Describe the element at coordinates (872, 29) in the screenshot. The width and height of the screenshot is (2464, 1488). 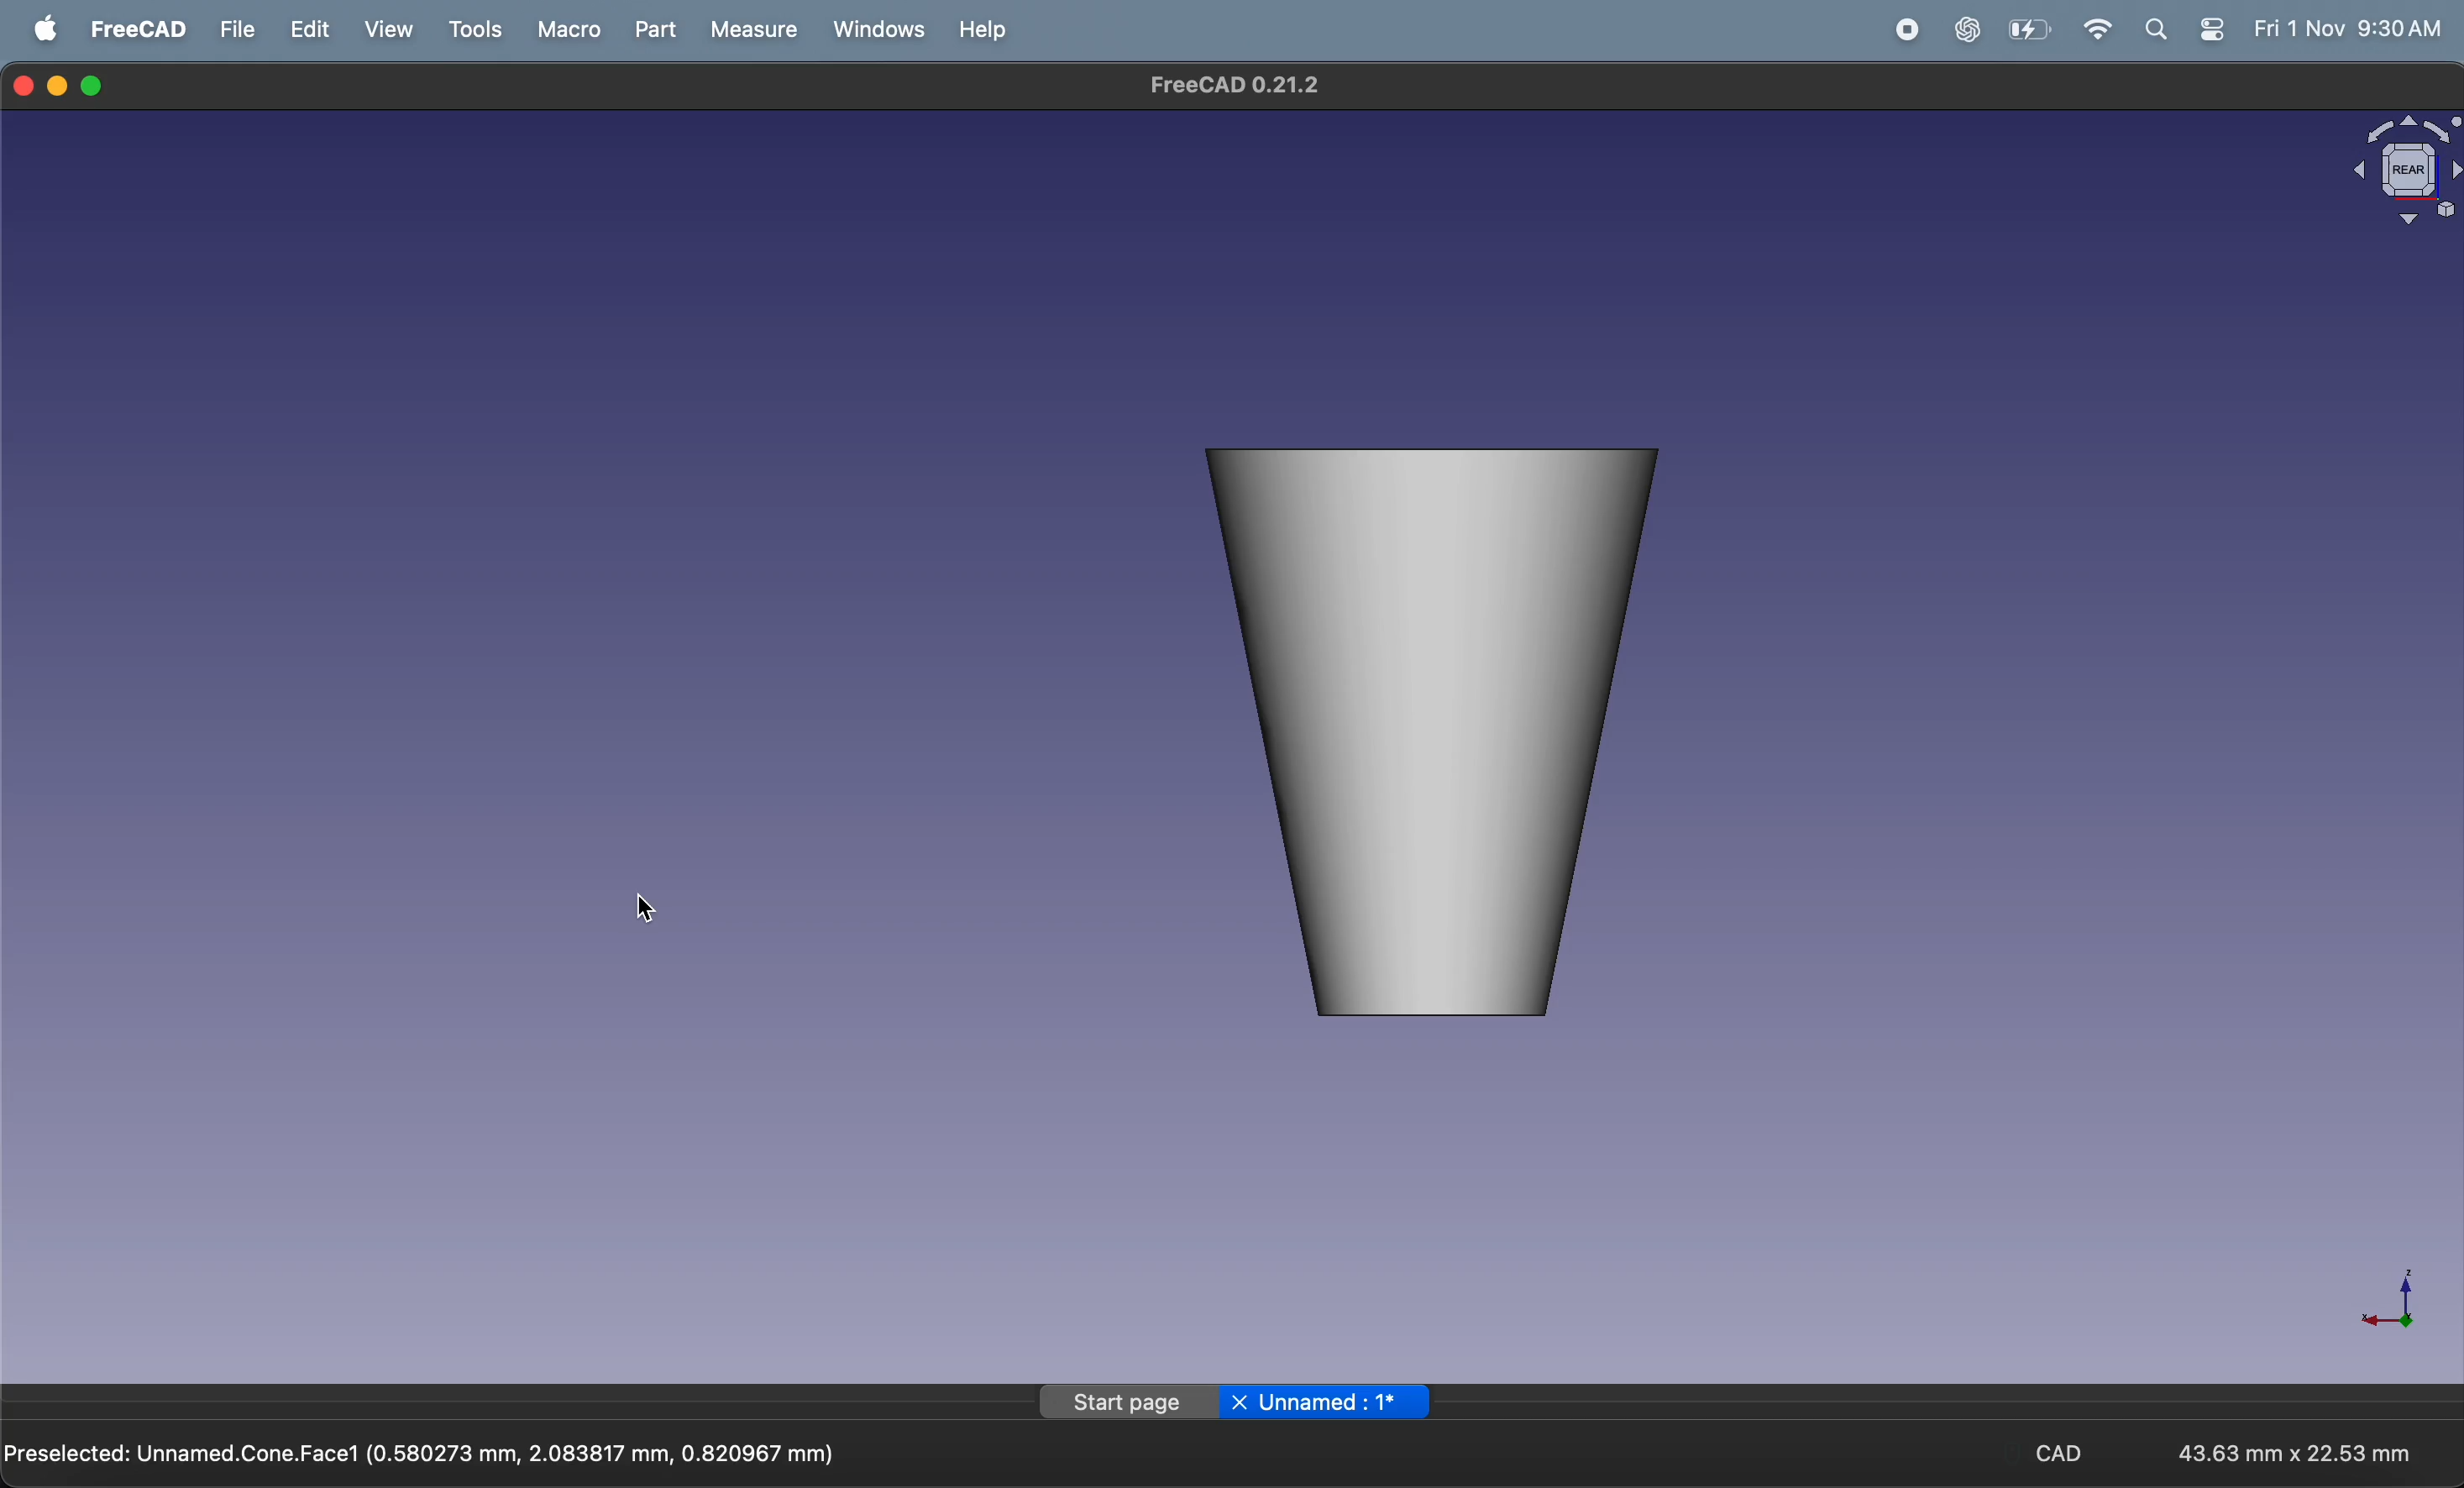
I see `windows` at that location.